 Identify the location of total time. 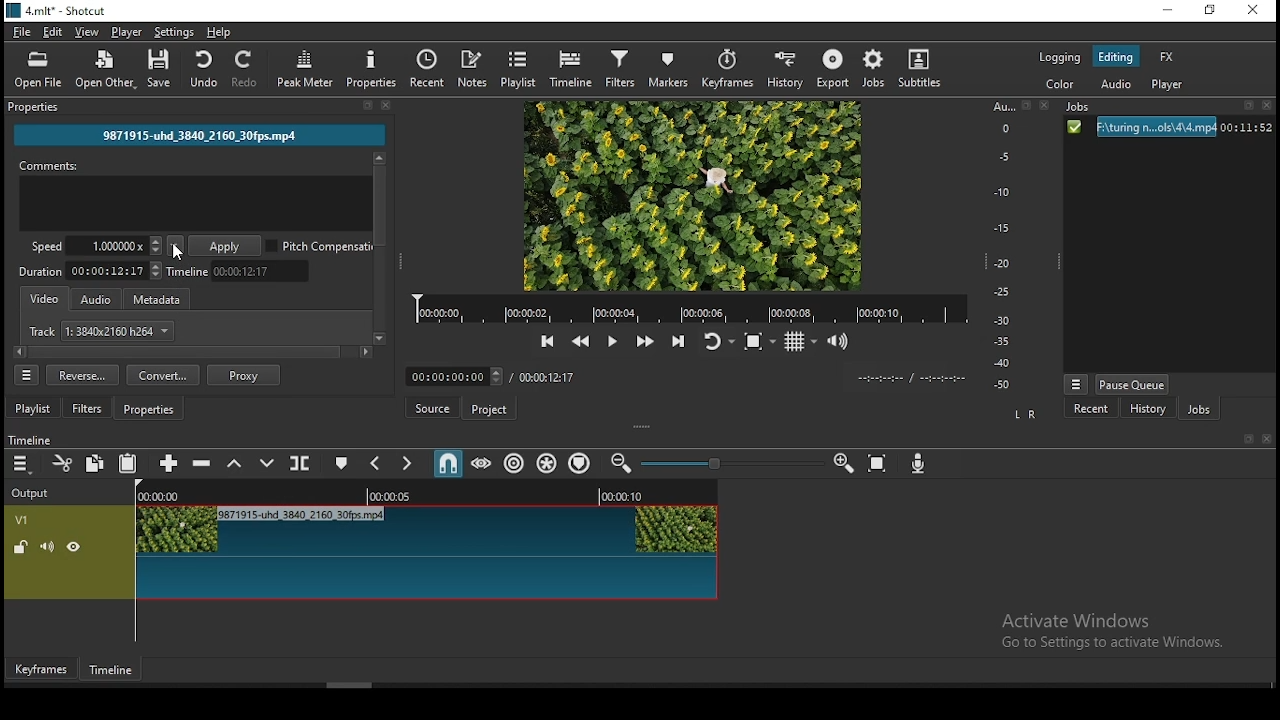
(548, 377).